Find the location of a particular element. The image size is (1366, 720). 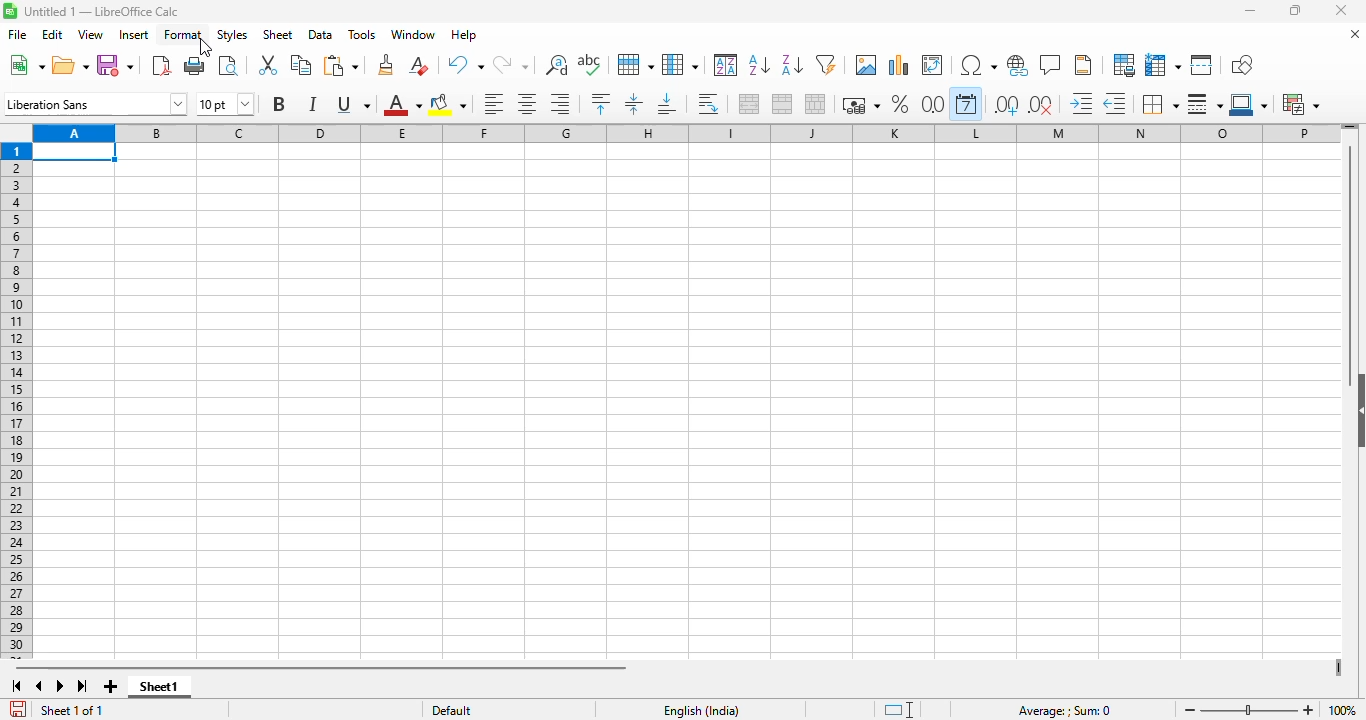

sheet1 is located at coordinates (161, 687).